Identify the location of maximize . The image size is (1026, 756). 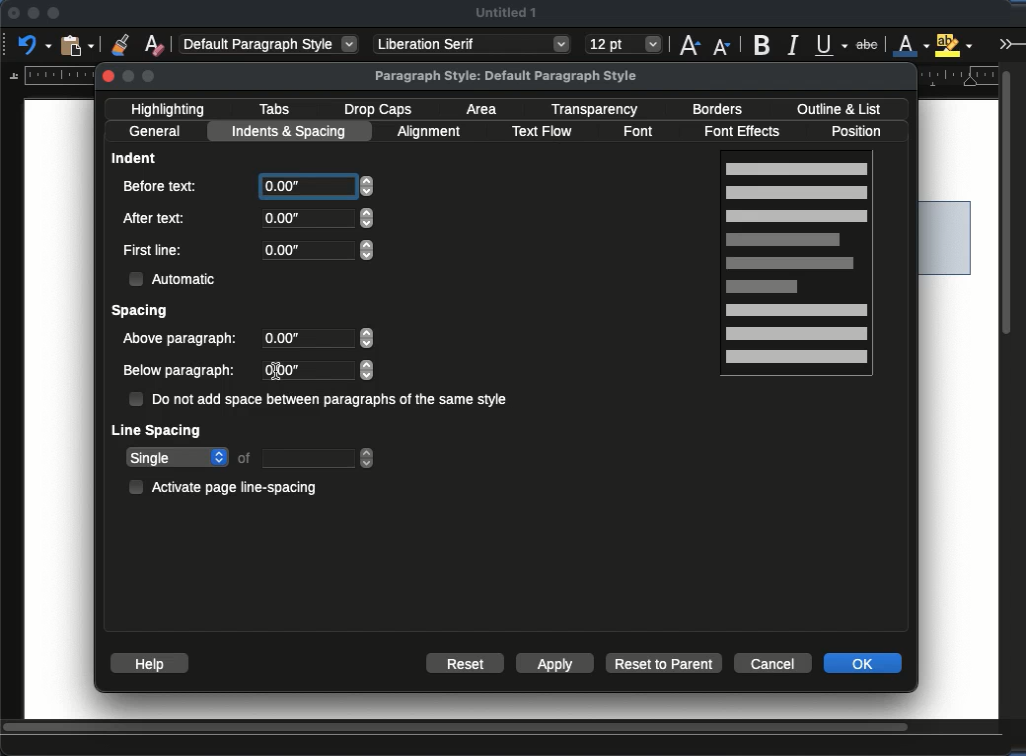
(53, 14).